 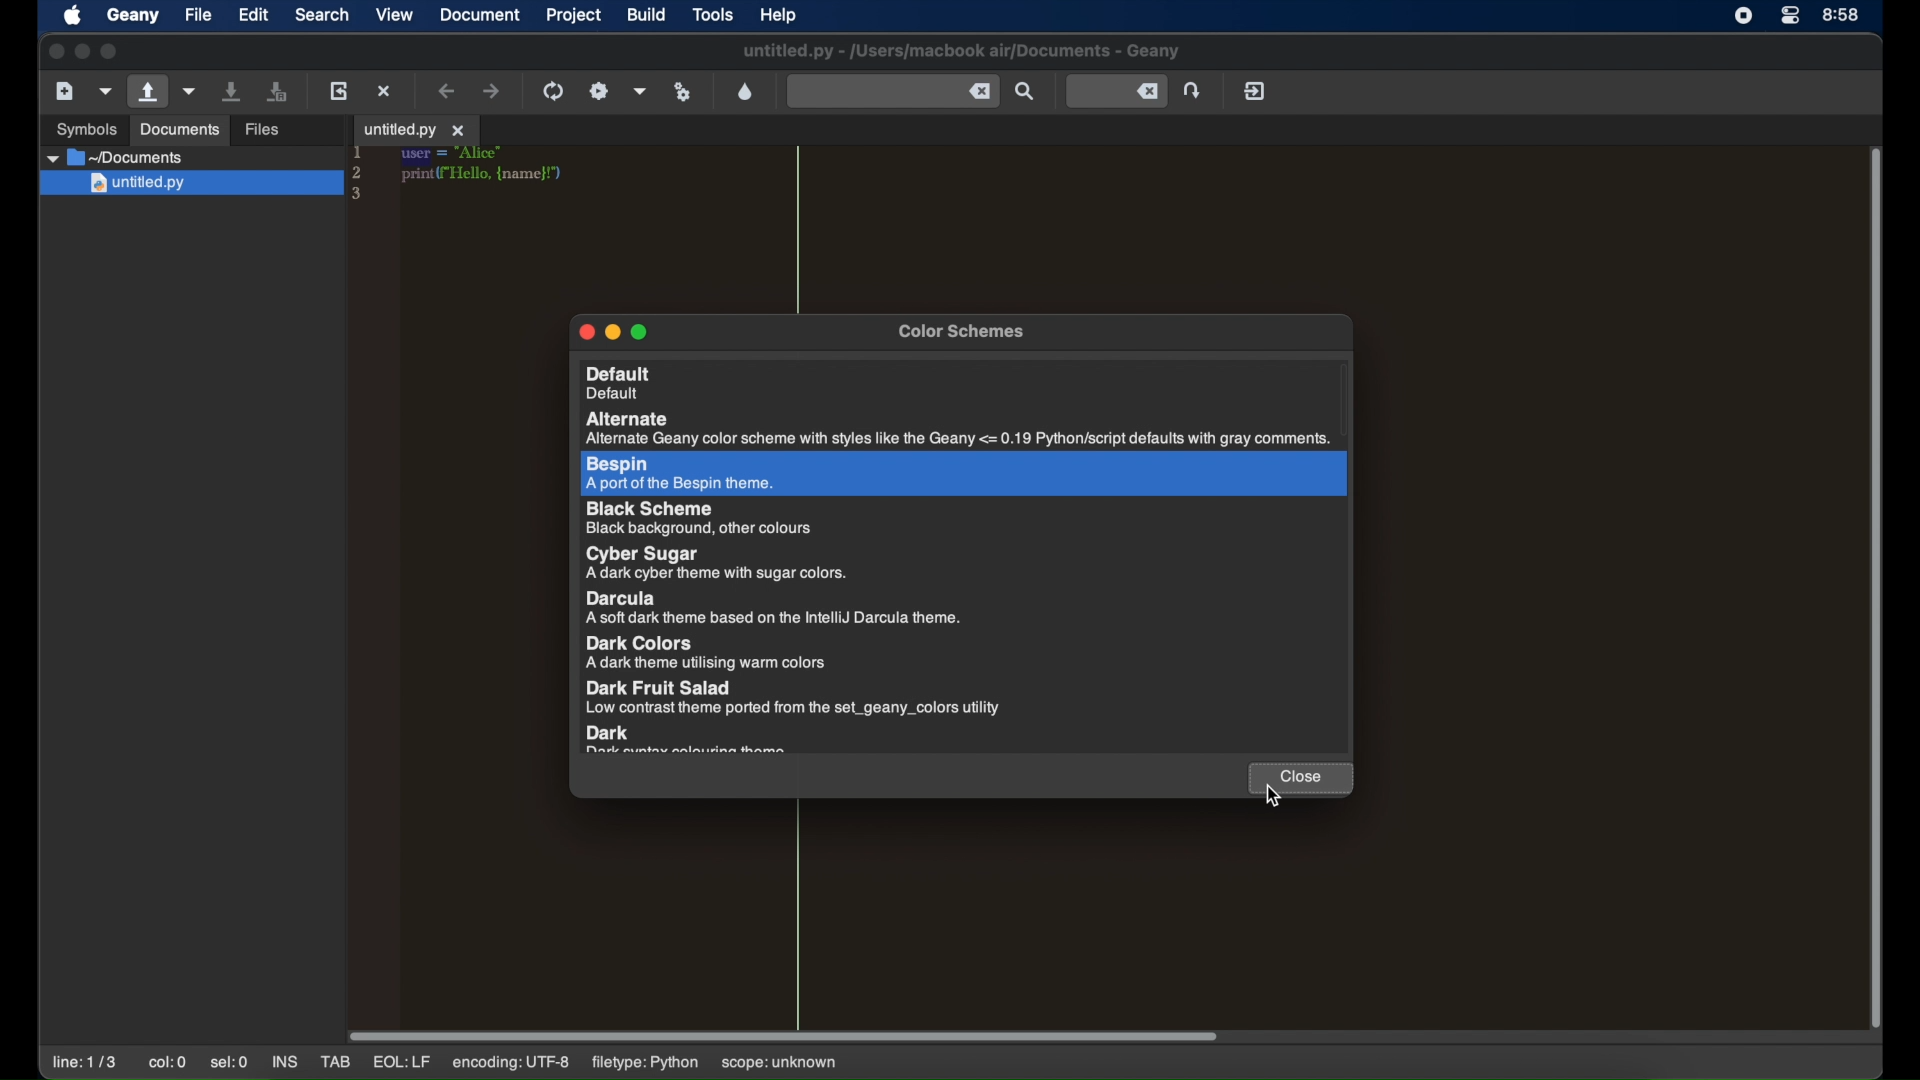 What do you see at coordinates (85, 1063) in the screenshot?
I see `line: 1/3` at bounding box center [85, 1063].